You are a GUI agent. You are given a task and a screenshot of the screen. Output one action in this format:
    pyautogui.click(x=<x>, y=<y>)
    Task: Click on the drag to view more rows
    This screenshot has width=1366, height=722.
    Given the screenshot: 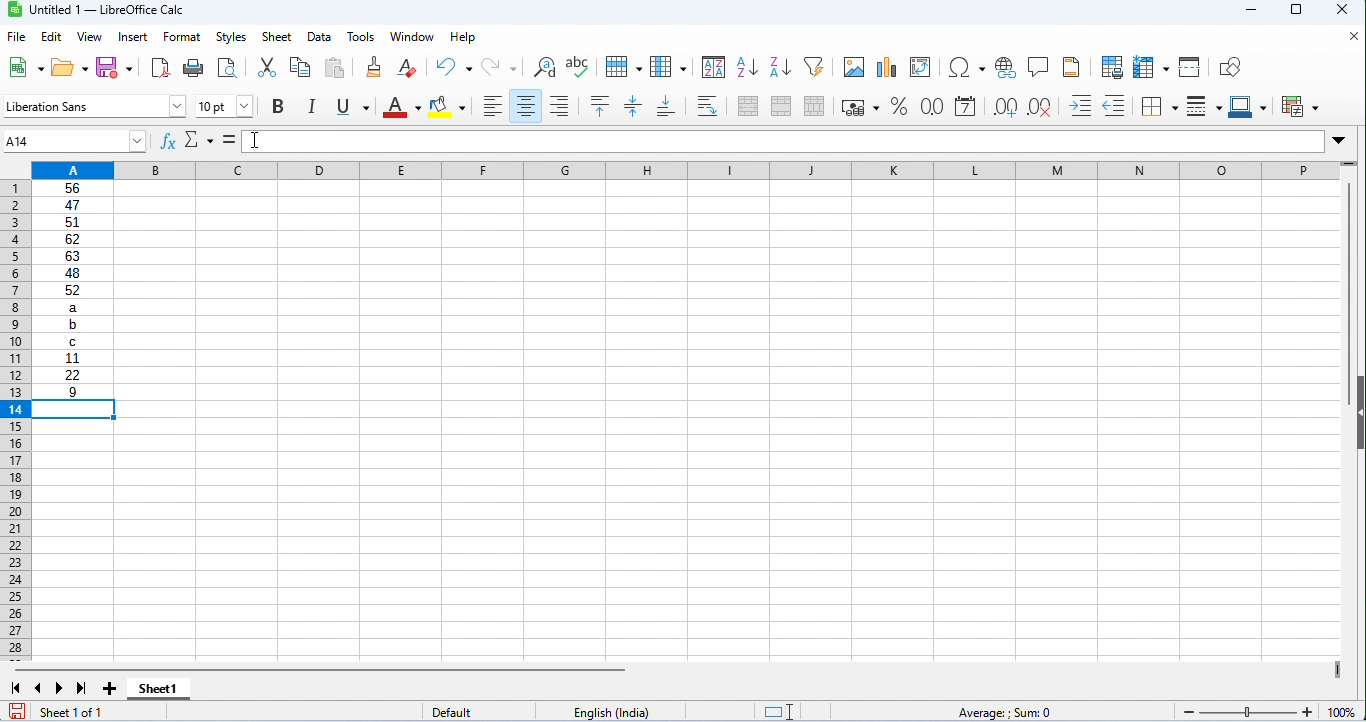 What is the action you would take?
    pyautogui.click(x=1348, y=163)
    